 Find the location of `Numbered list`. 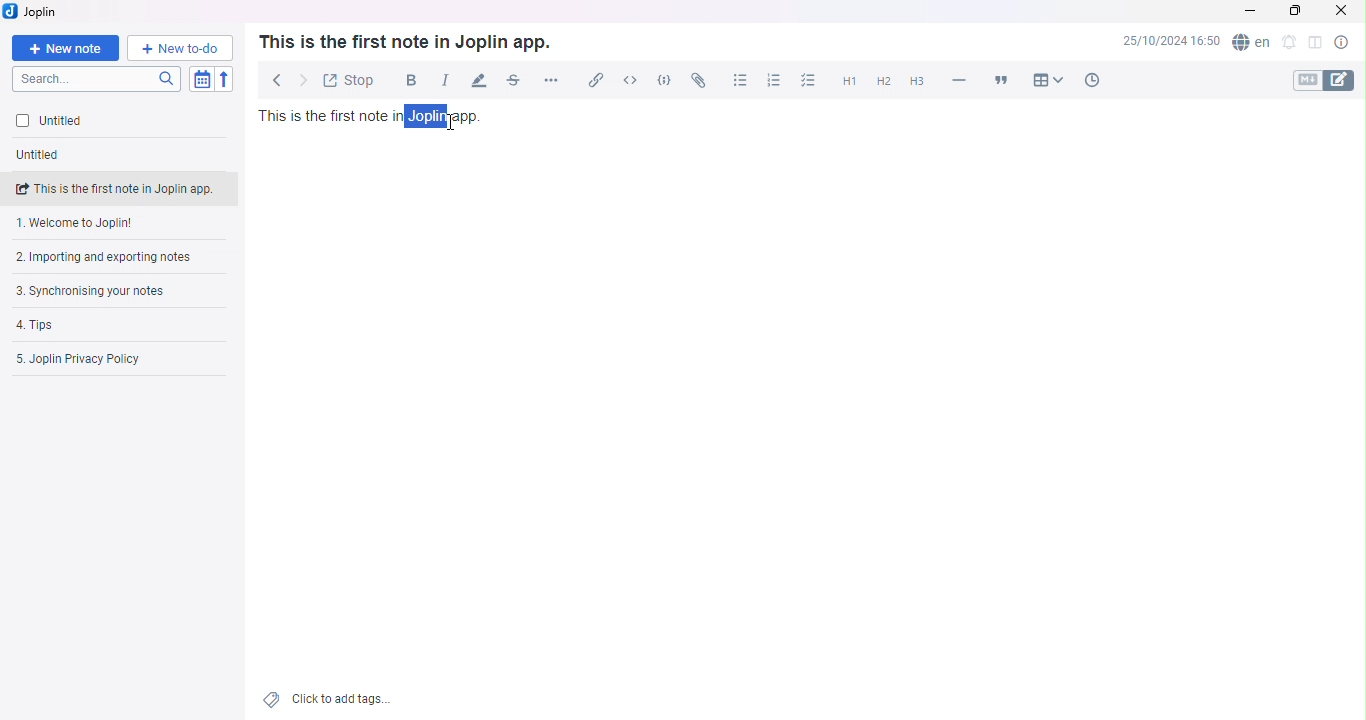

Numbered list is located at coordinates (771, 80).